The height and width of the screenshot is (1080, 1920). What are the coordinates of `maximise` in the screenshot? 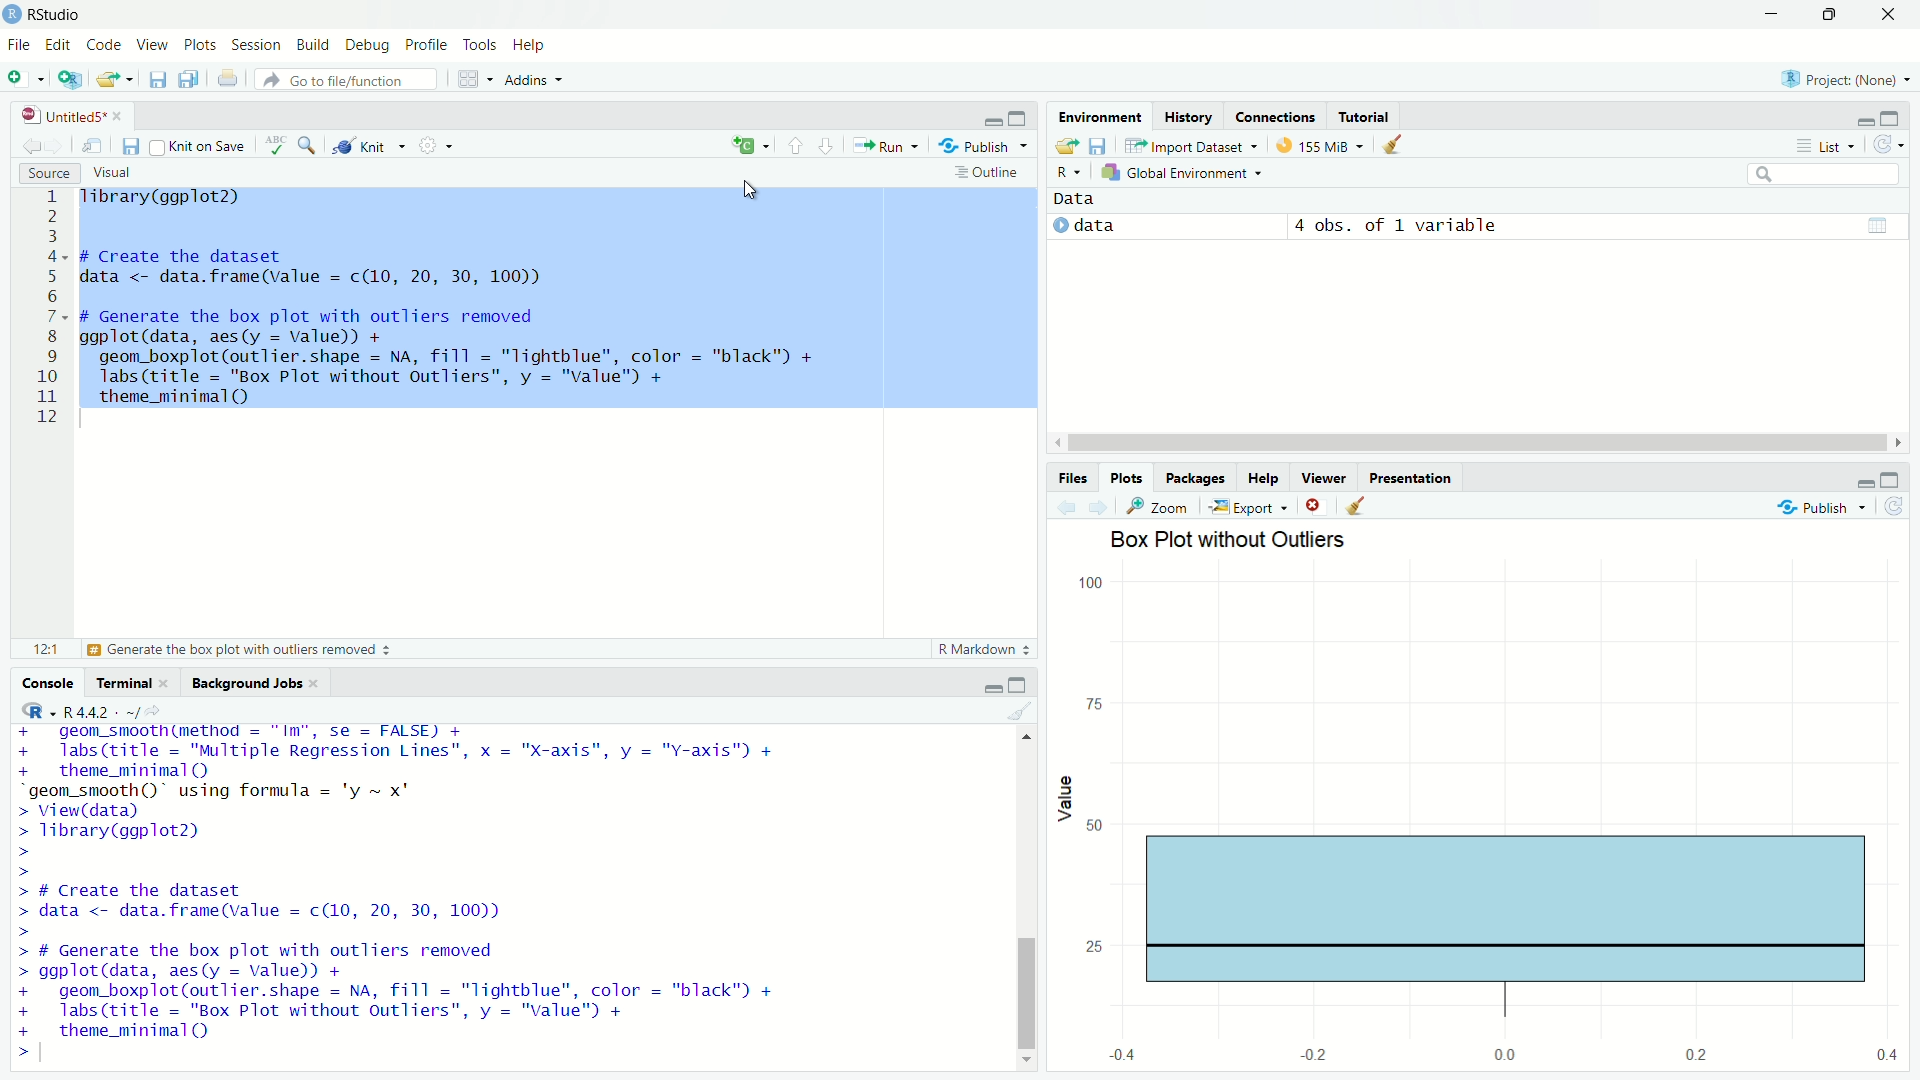 It's located at (1835, 18).